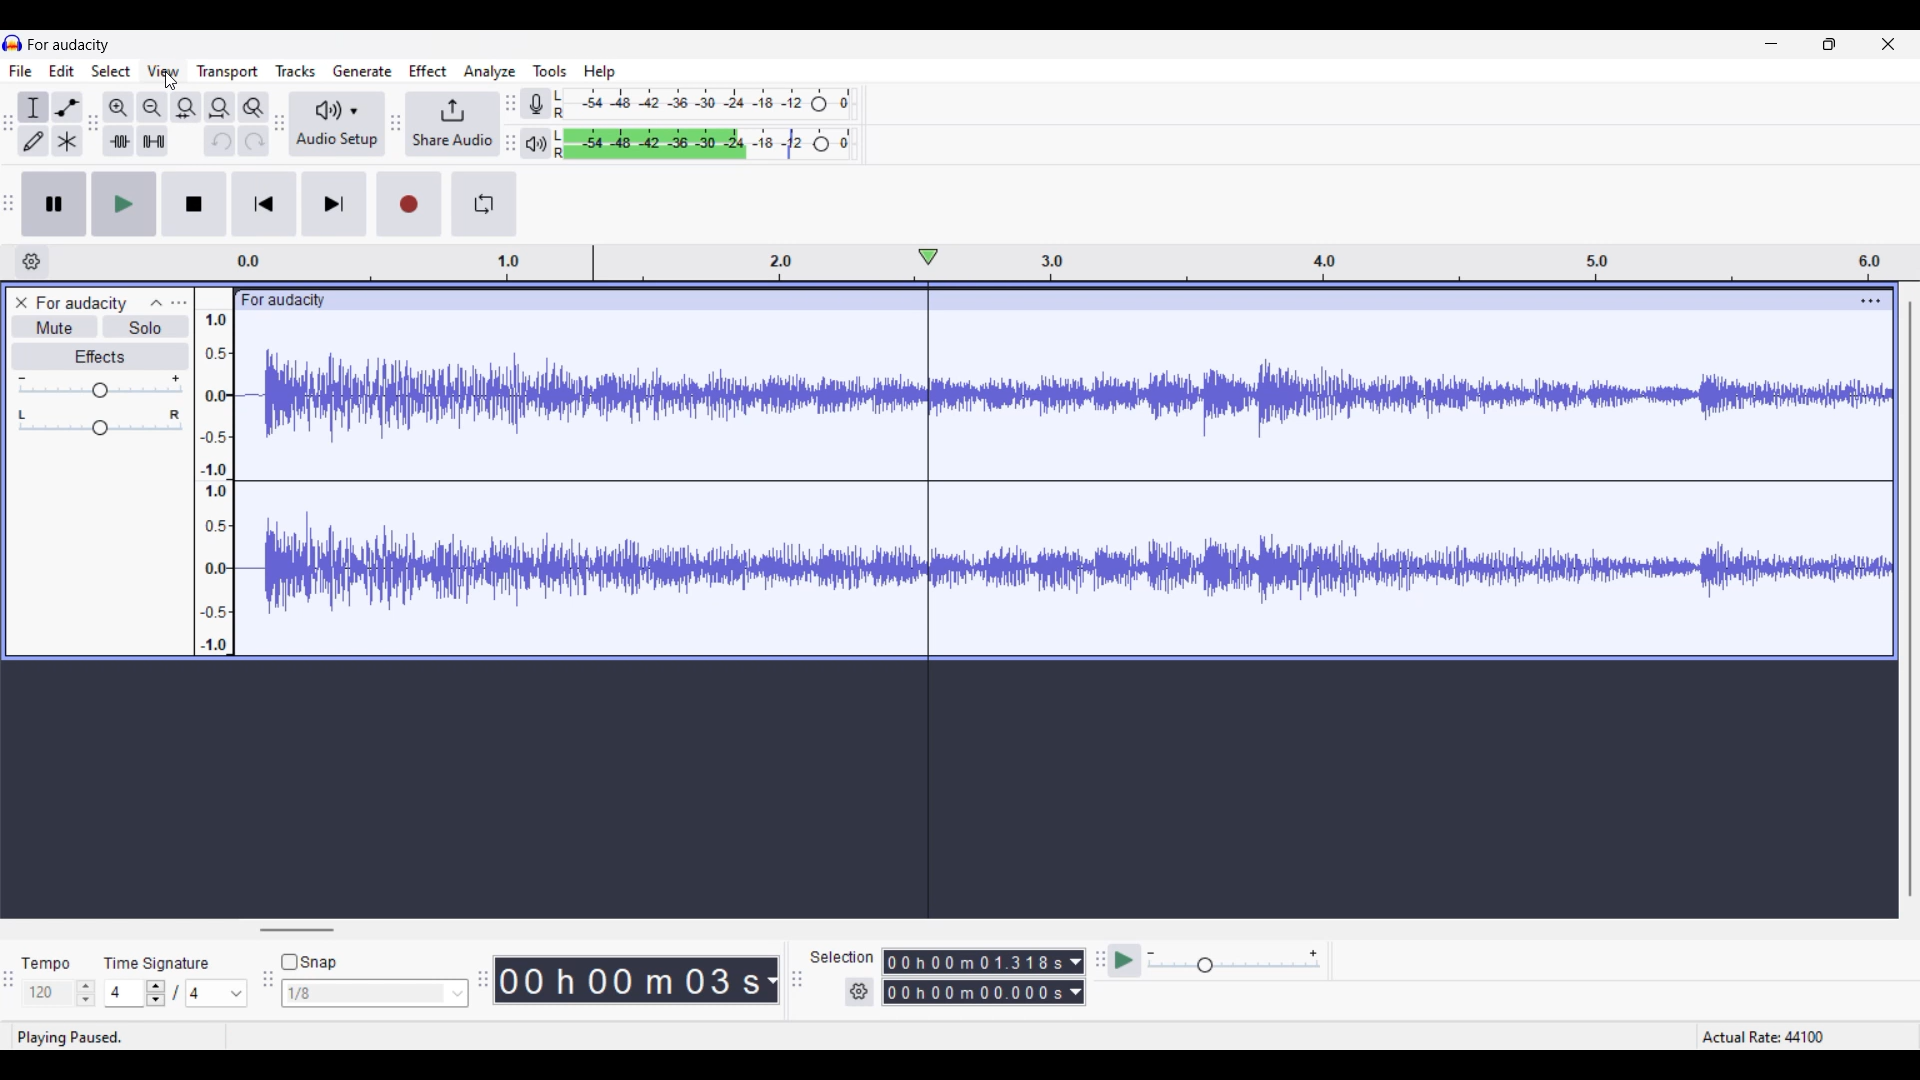 This screenshot has width=1920, height=1080. What do you see at coordinates (45, 964) in the screenshot?
I see `Indicates Tempo settings` at bounding box center [45, 964].